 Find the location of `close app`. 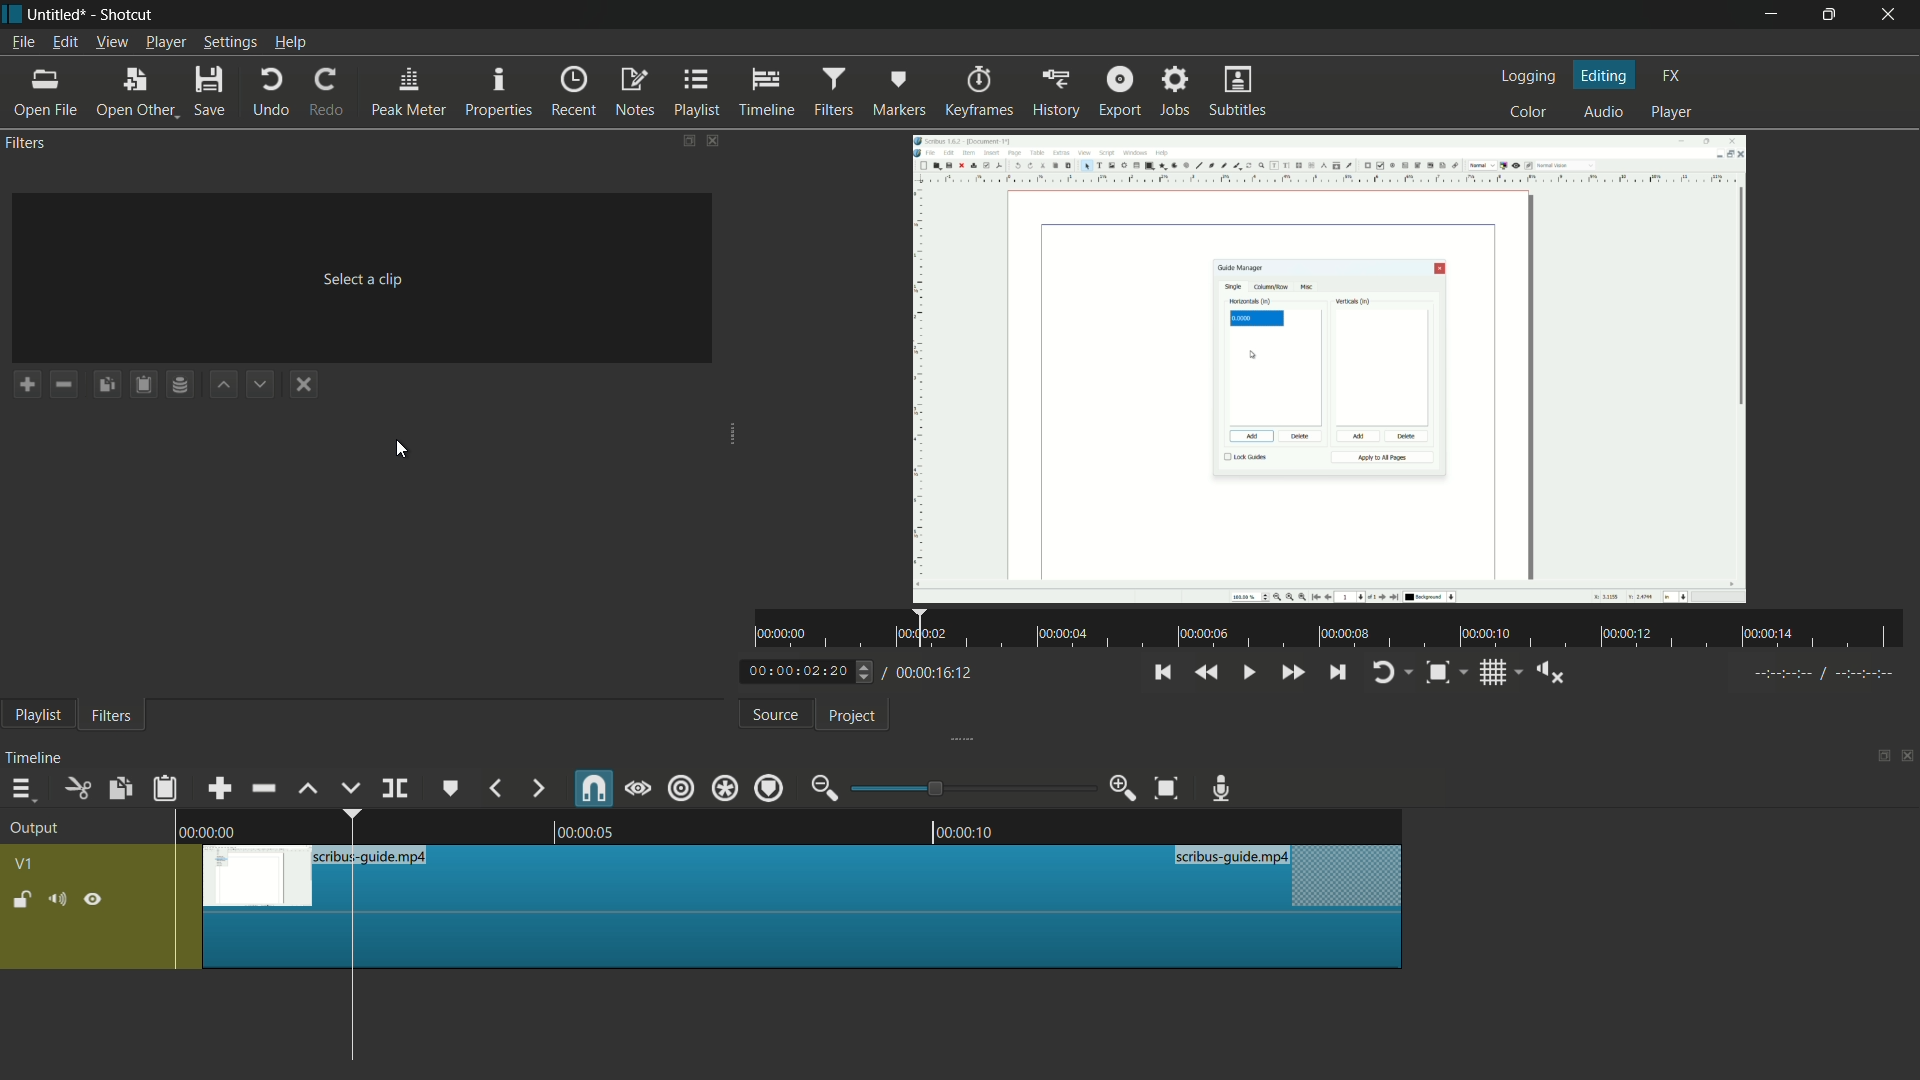

close app is located at coordinates (1894, 14).